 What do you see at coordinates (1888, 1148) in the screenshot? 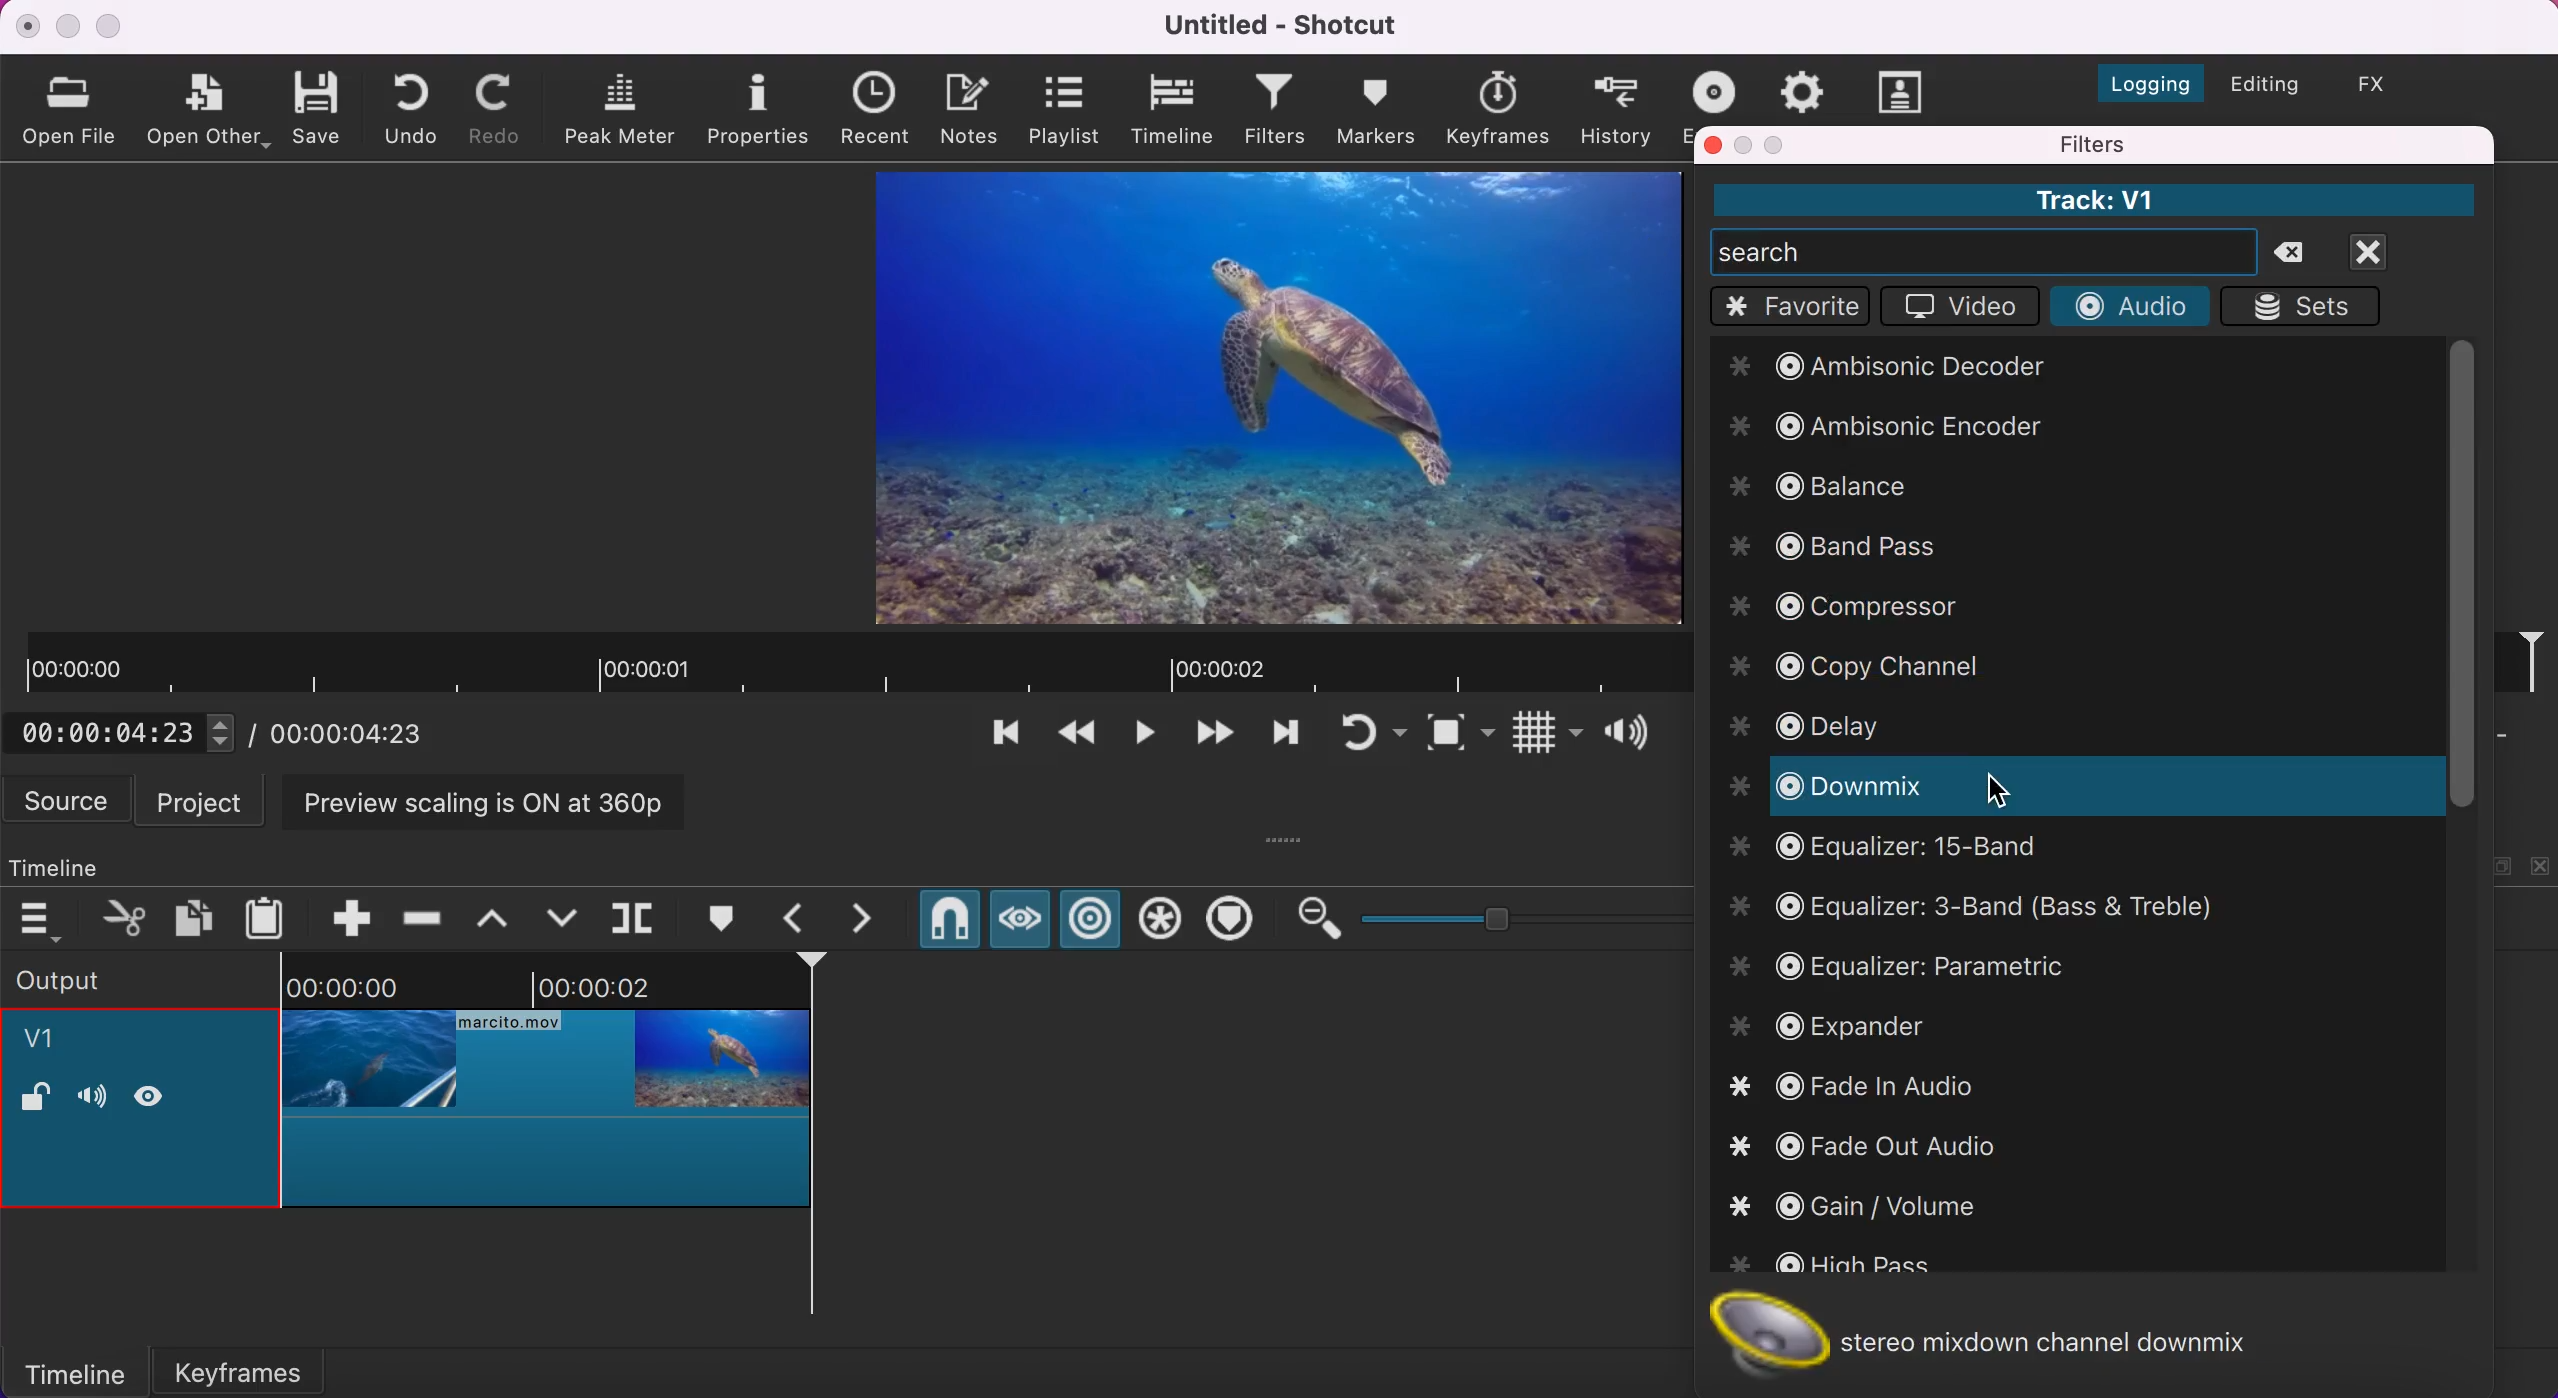
I see `fade out audio` at bounding box center [1888, 1148].